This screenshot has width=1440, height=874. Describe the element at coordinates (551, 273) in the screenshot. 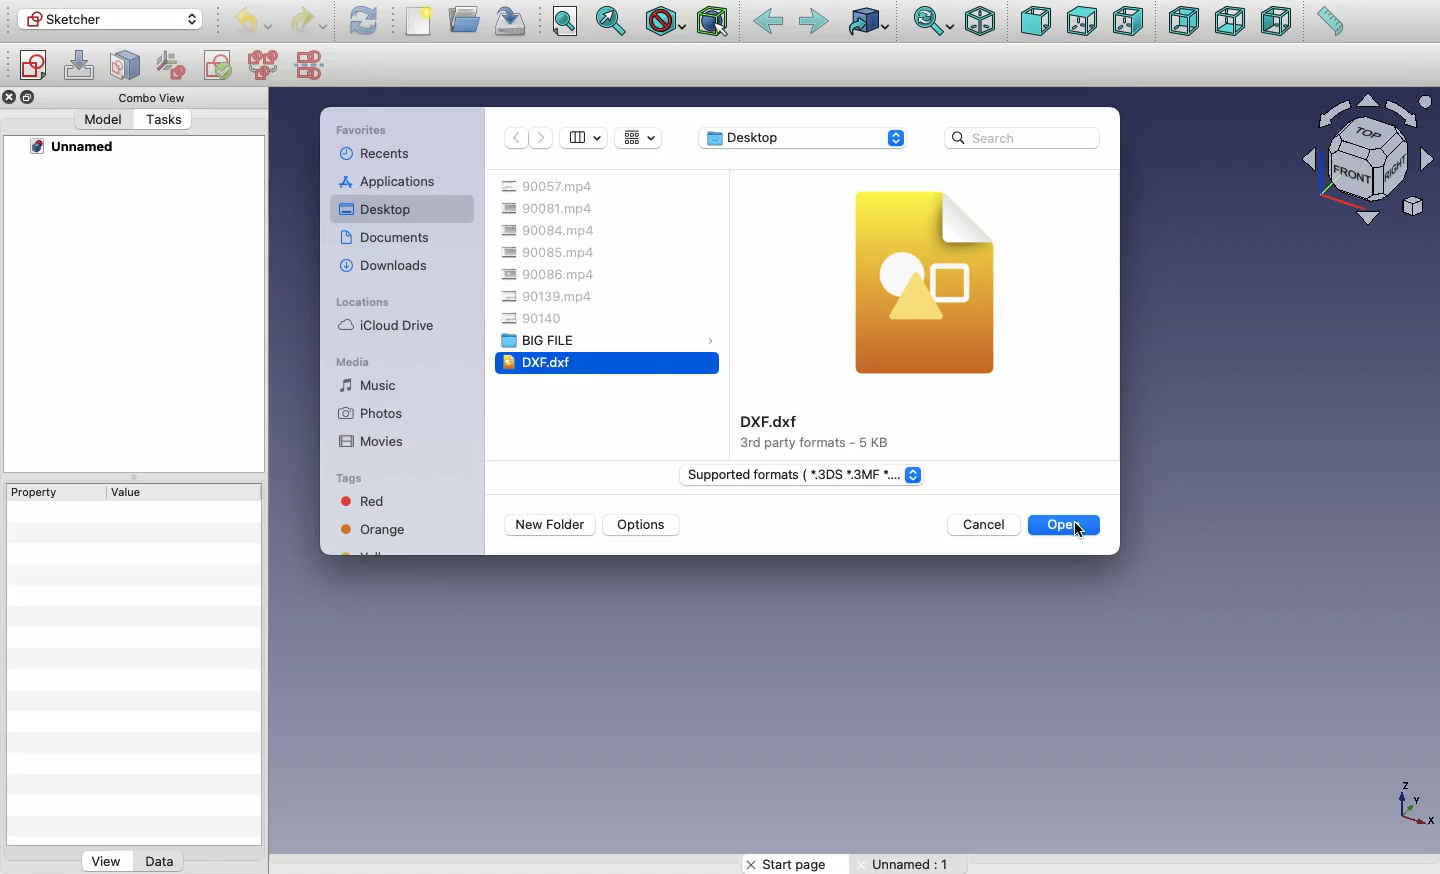

I see `90086.mp4` at that location.